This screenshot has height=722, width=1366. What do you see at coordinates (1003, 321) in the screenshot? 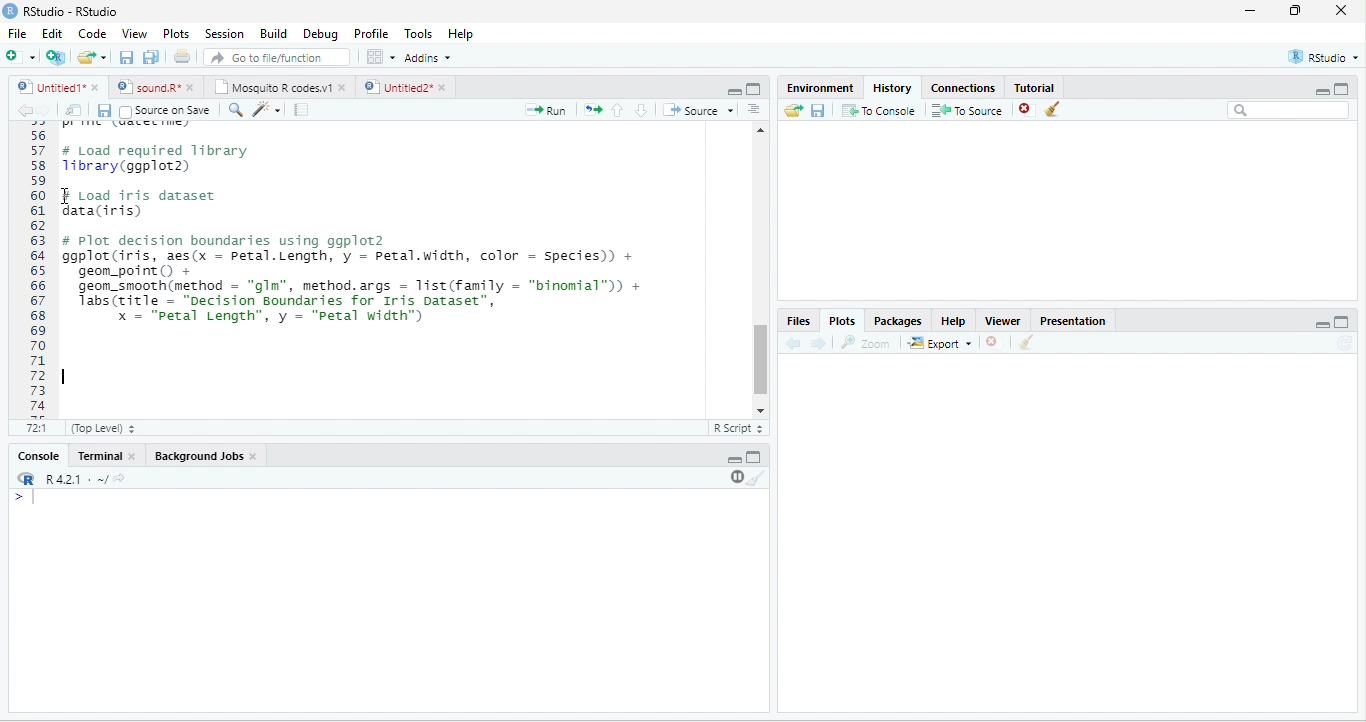
I see `Viewer` at bounding box center [1003, 321].